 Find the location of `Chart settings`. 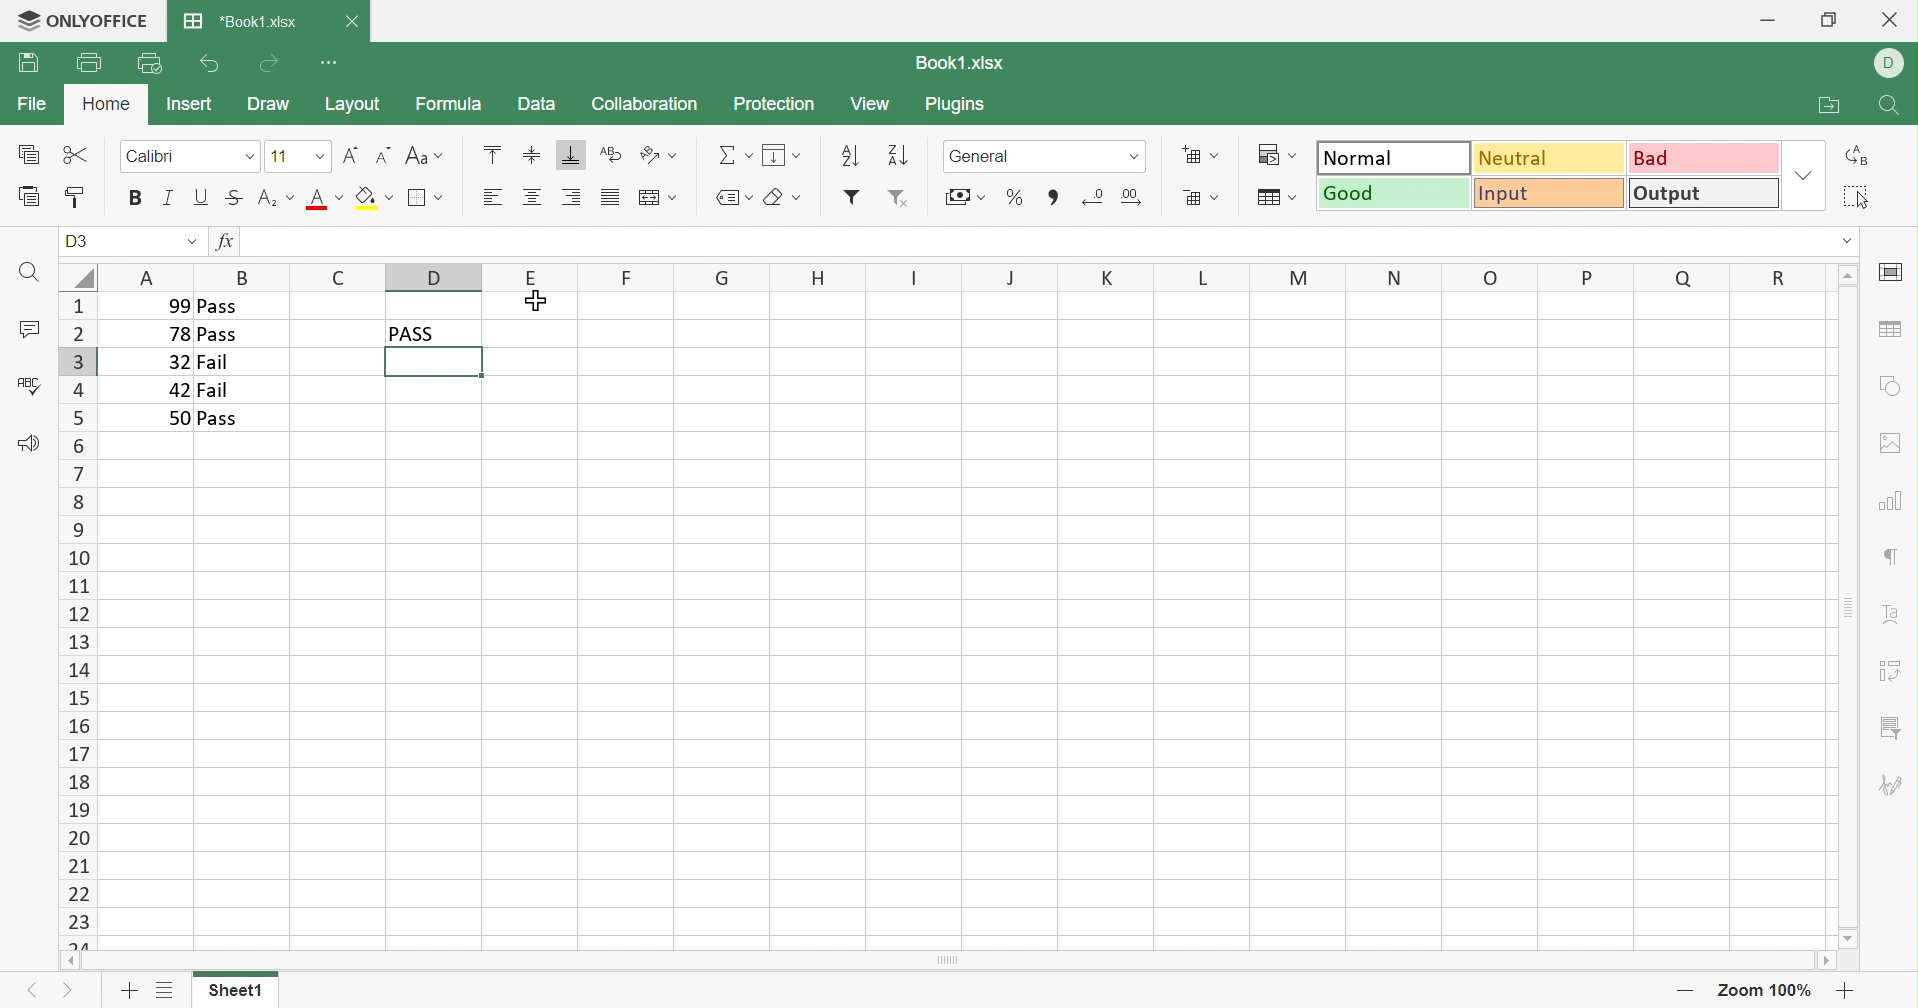

Chart settings is located at coordinates (1887, 498).